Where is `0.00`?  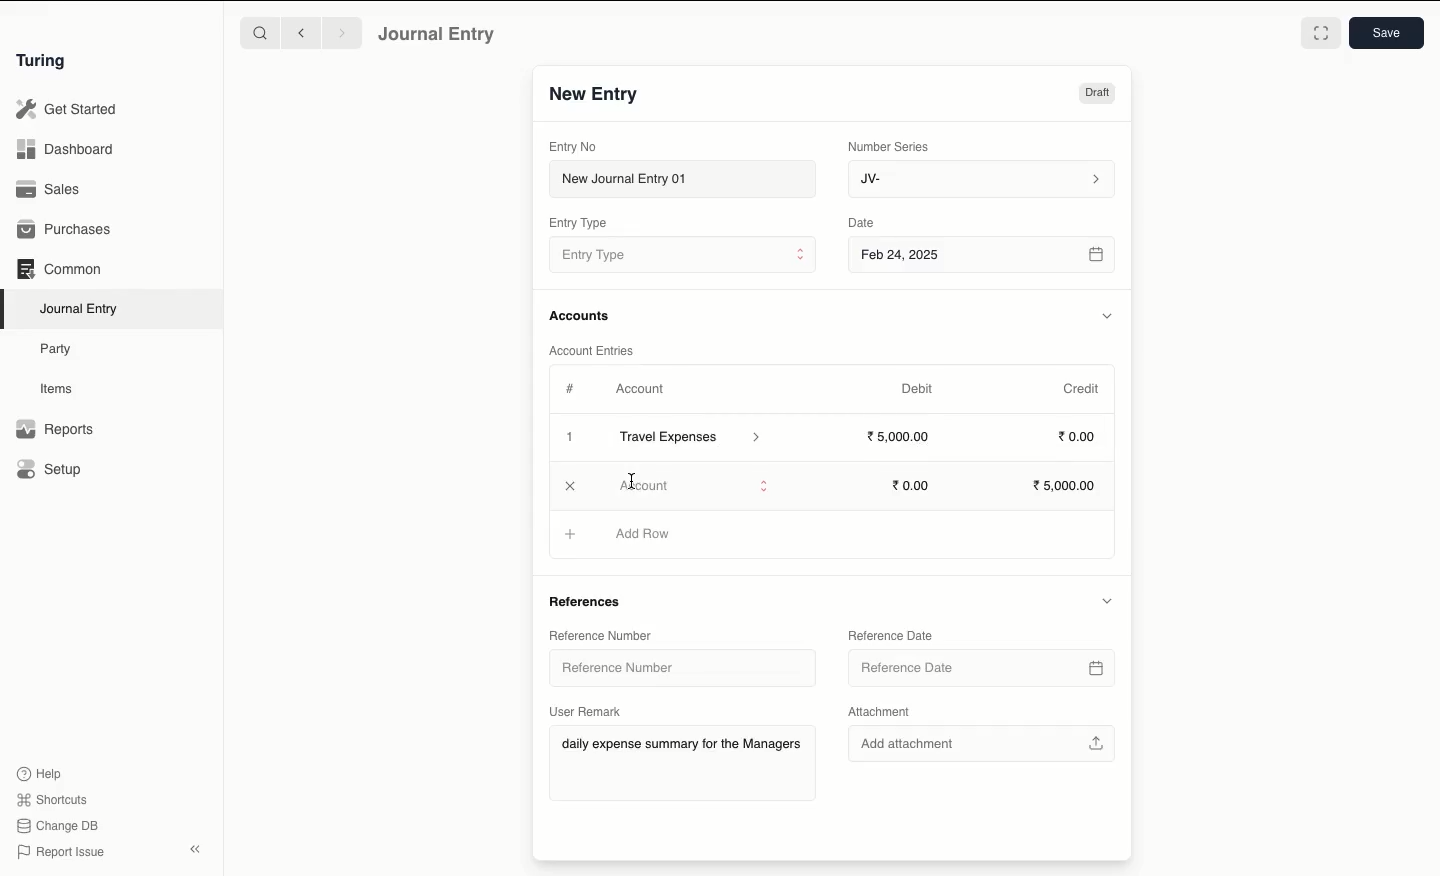 0.00 is located at coordinates (1078, 435).